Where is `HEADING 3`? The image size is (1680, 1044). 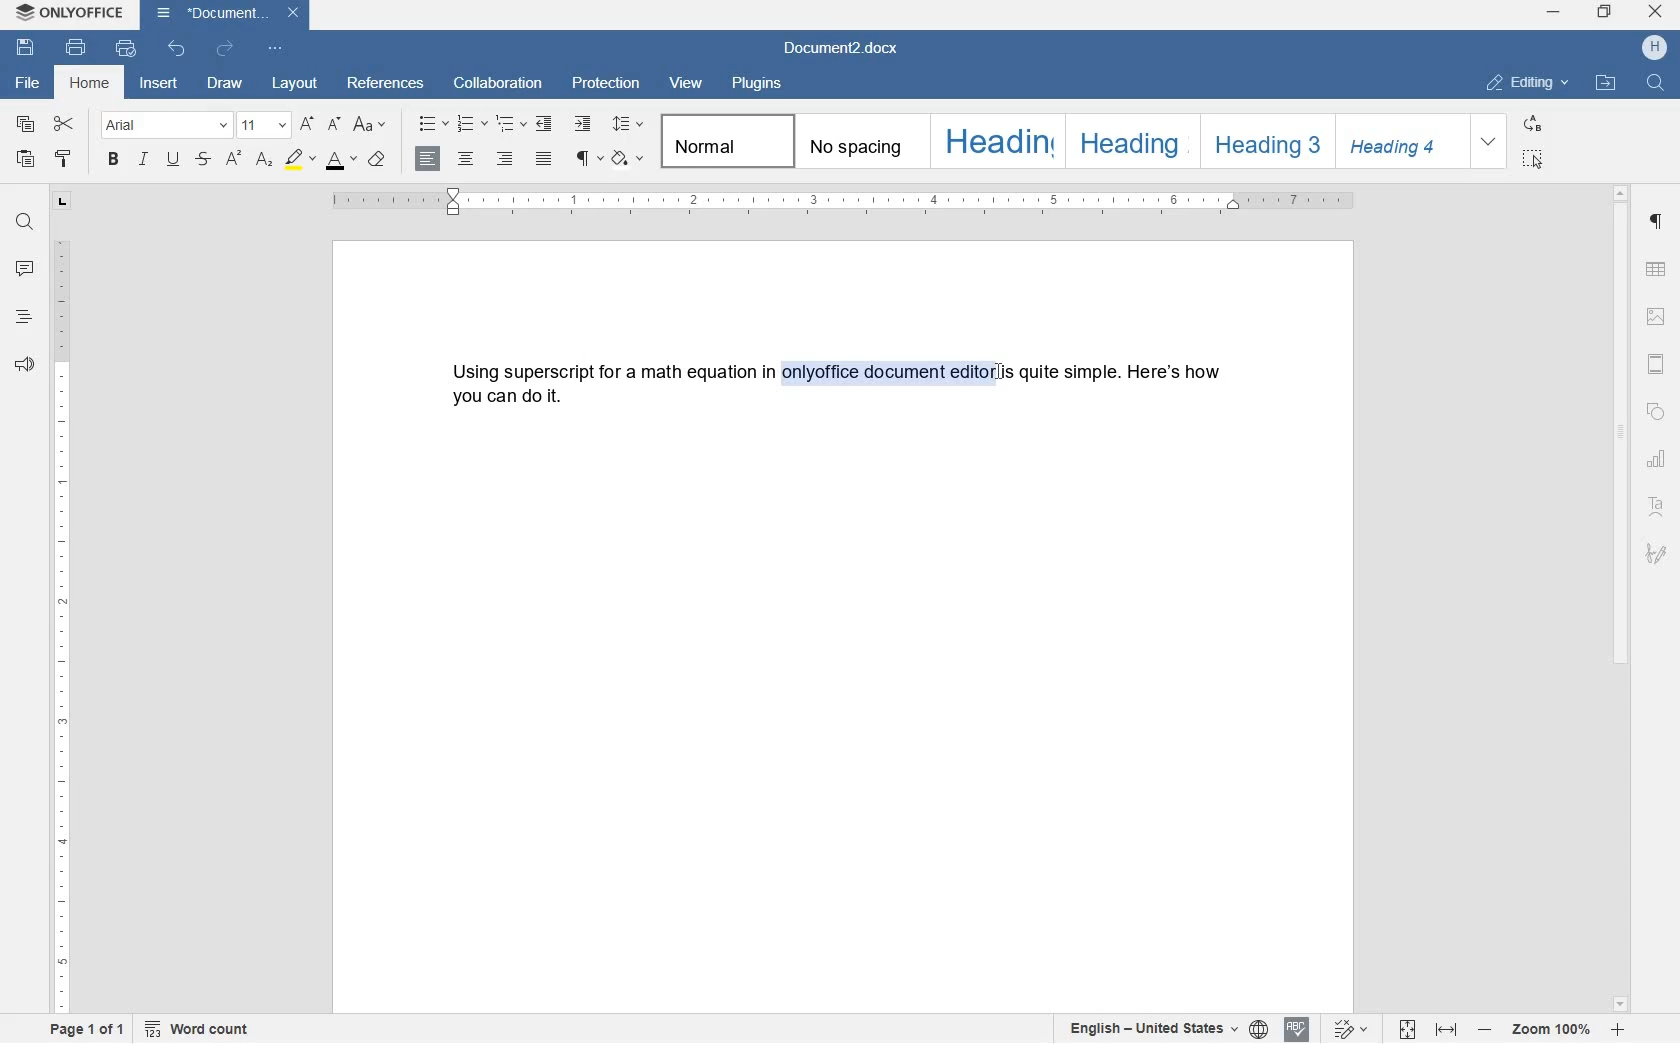 HEADING 3 is located at coordinates (1265, 140).